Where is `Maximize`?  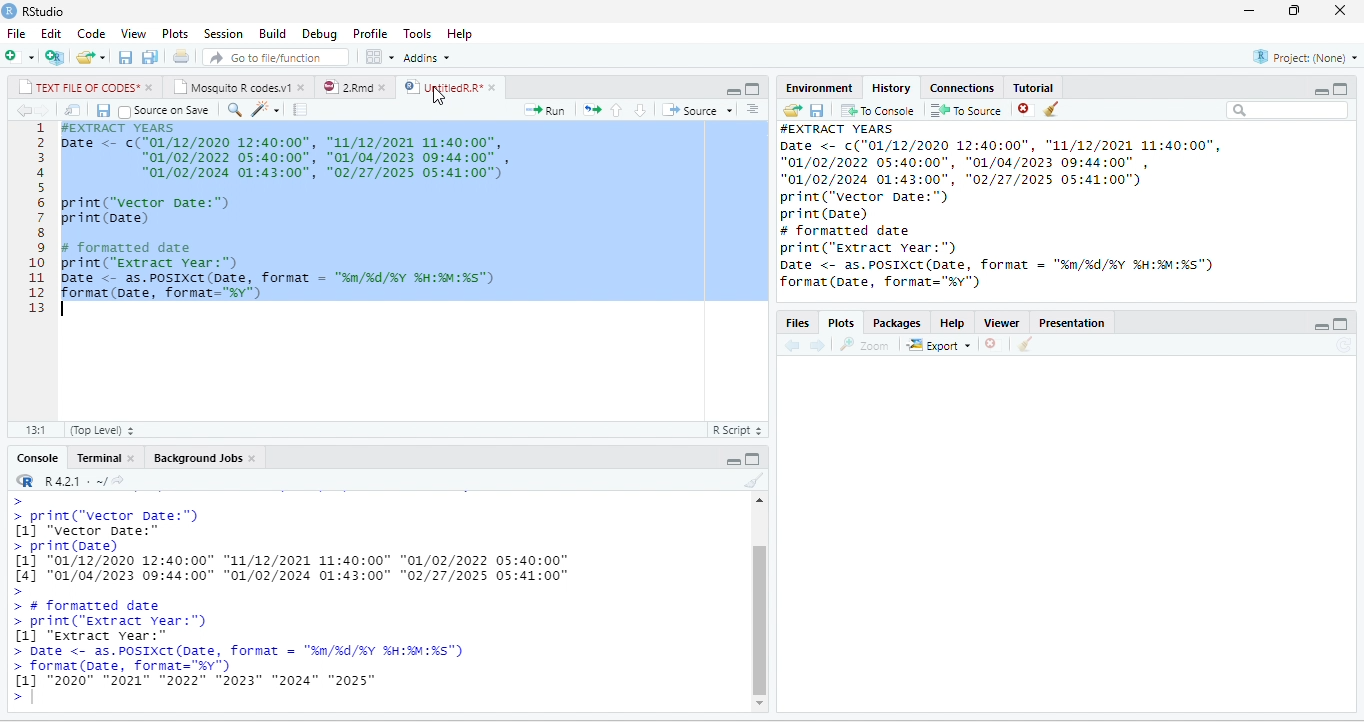 Maximize is located at coordinates (1340, 89).